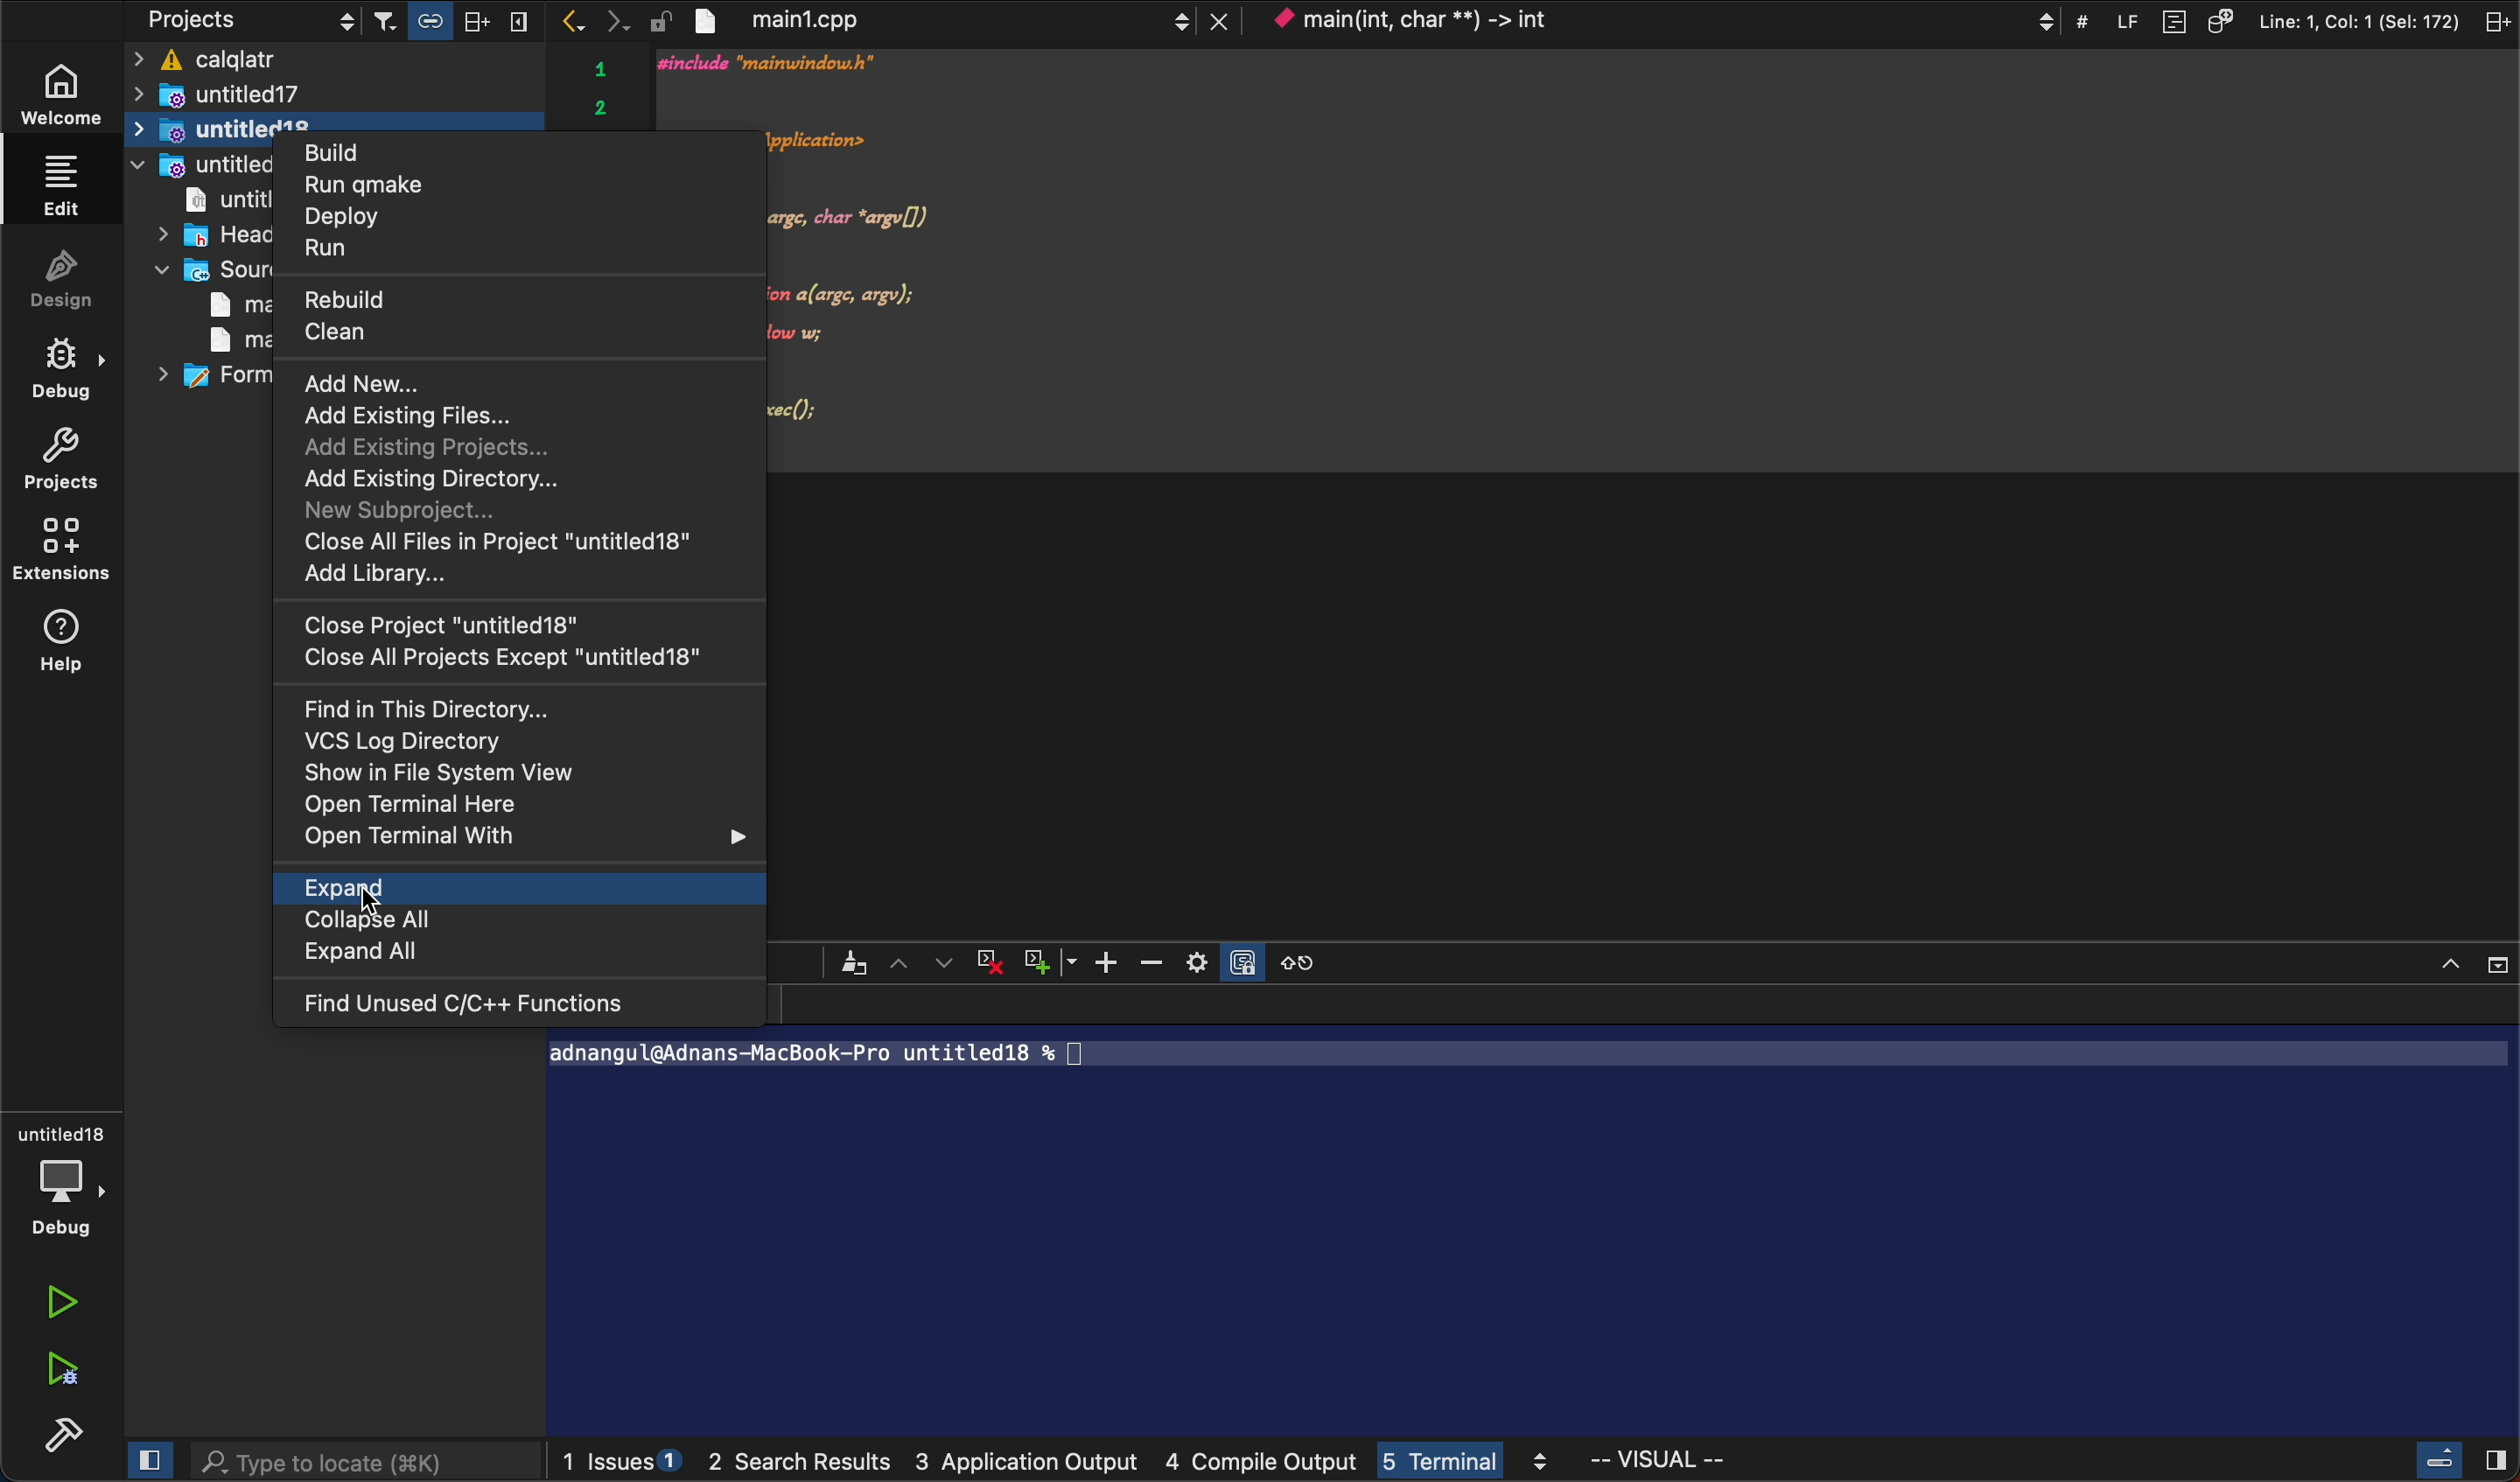  Describe the element at coordinates (70, 186) in the screenshot. I see `edit` at that location.